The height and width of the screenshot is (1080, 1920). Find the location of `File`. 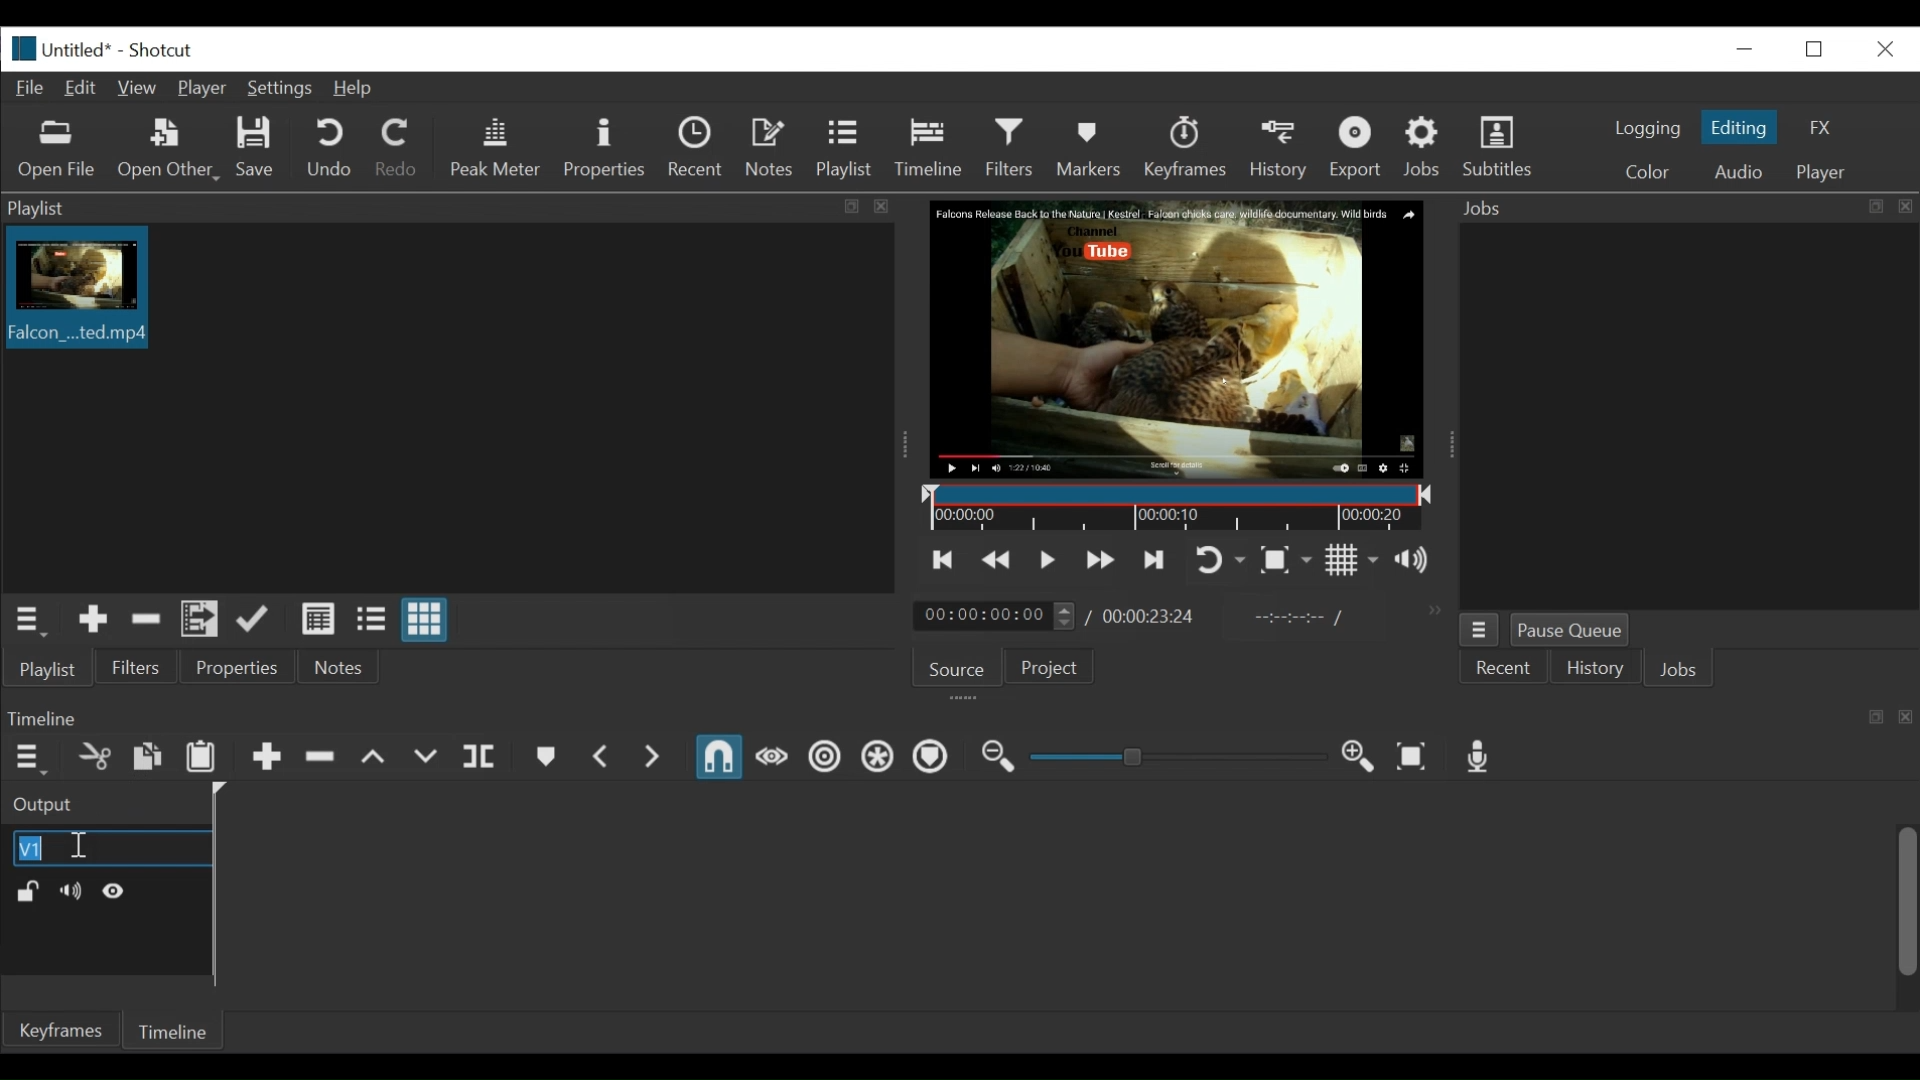

File is located at coordinates (29, 88).